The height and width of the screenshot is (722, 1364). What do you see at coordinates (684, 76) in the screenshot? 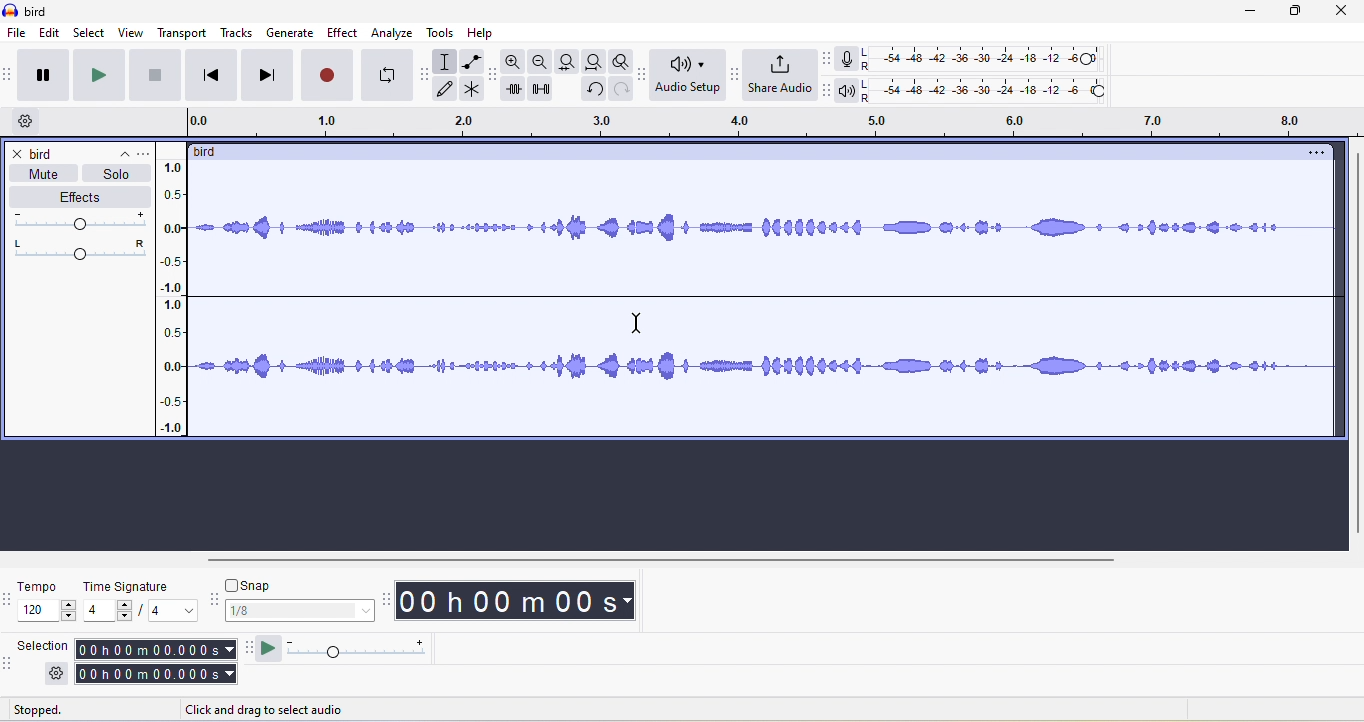
I see `audio setup` at bounding box center [684, 76].